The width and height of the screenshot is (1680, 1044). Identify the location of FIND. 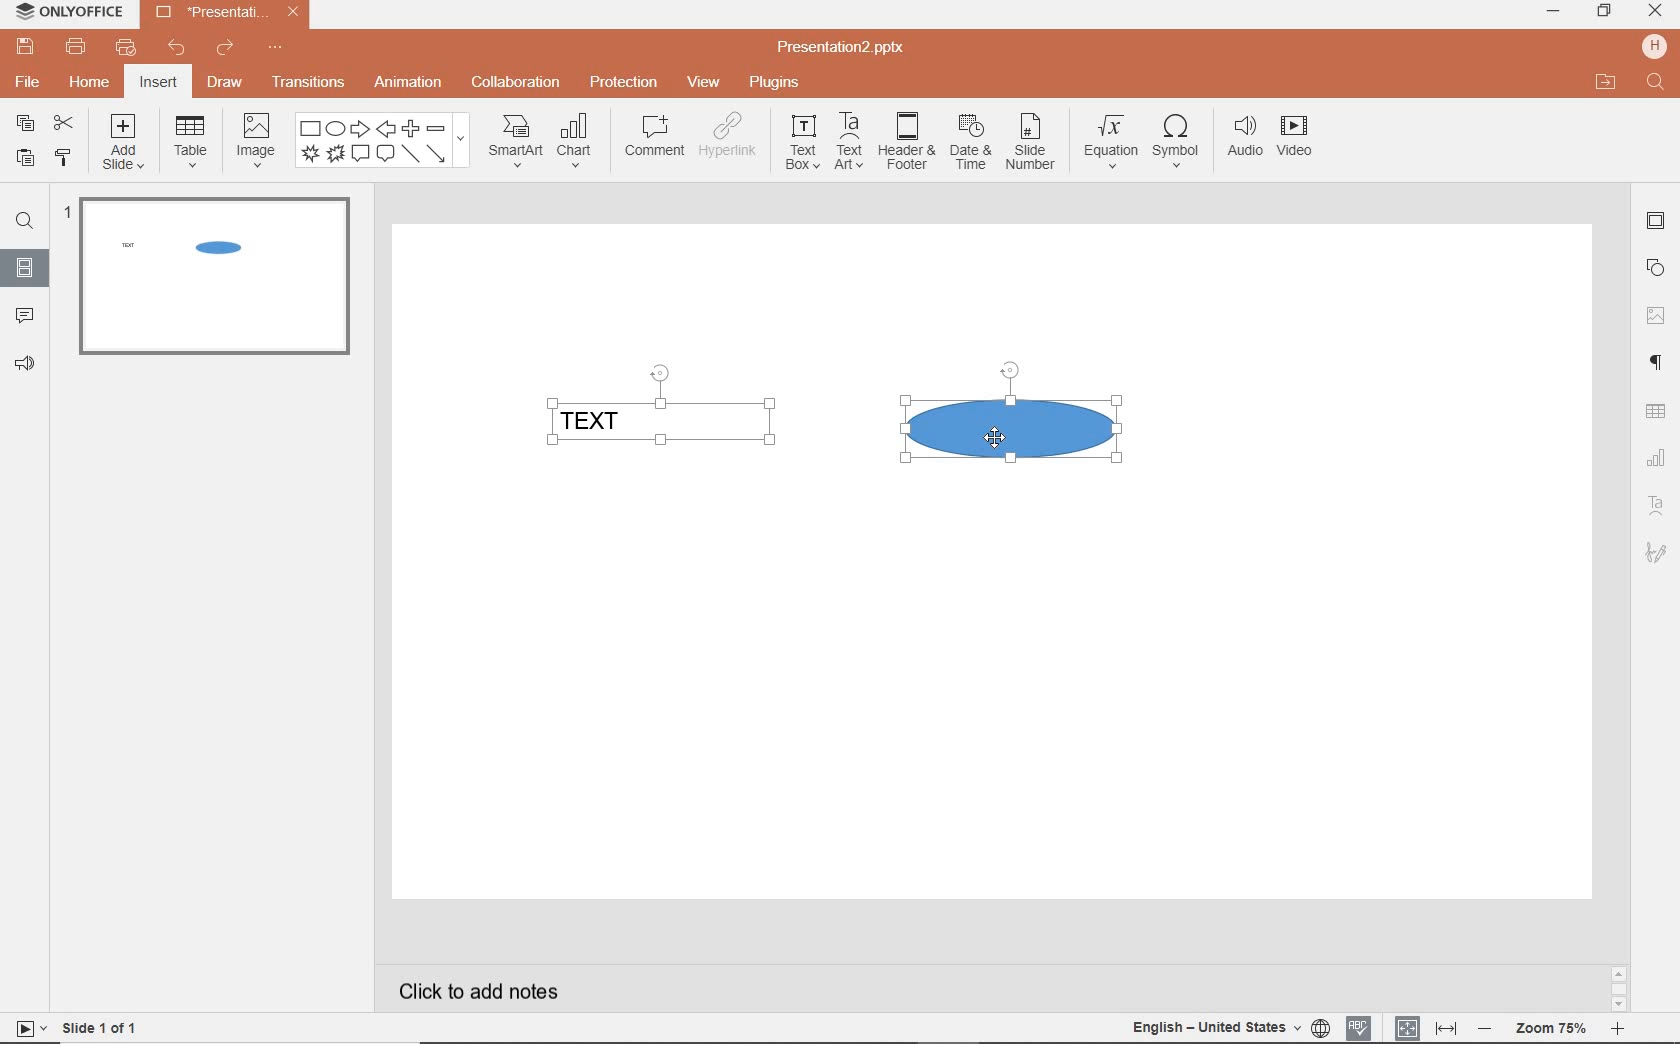
(22, 224).